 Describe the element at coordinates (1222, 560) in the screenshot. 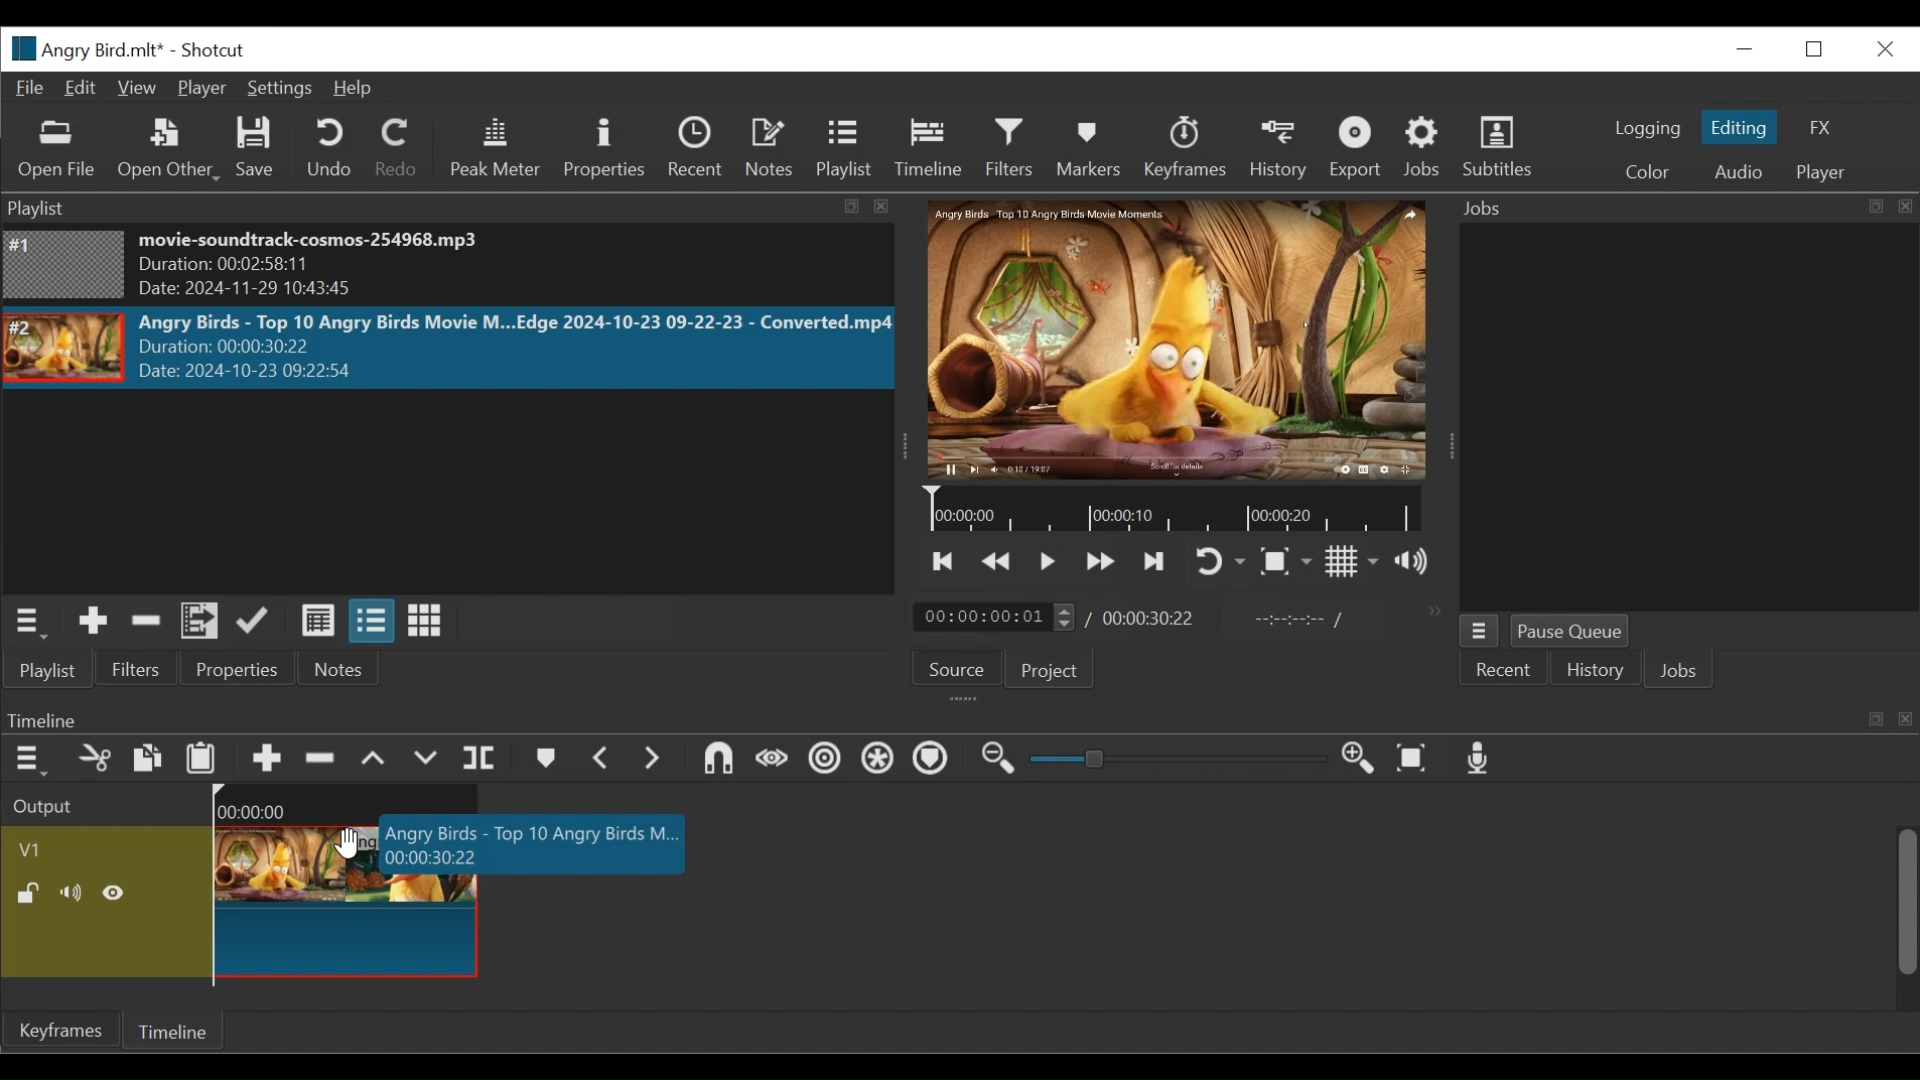

I see `Toggle on ` at that location.